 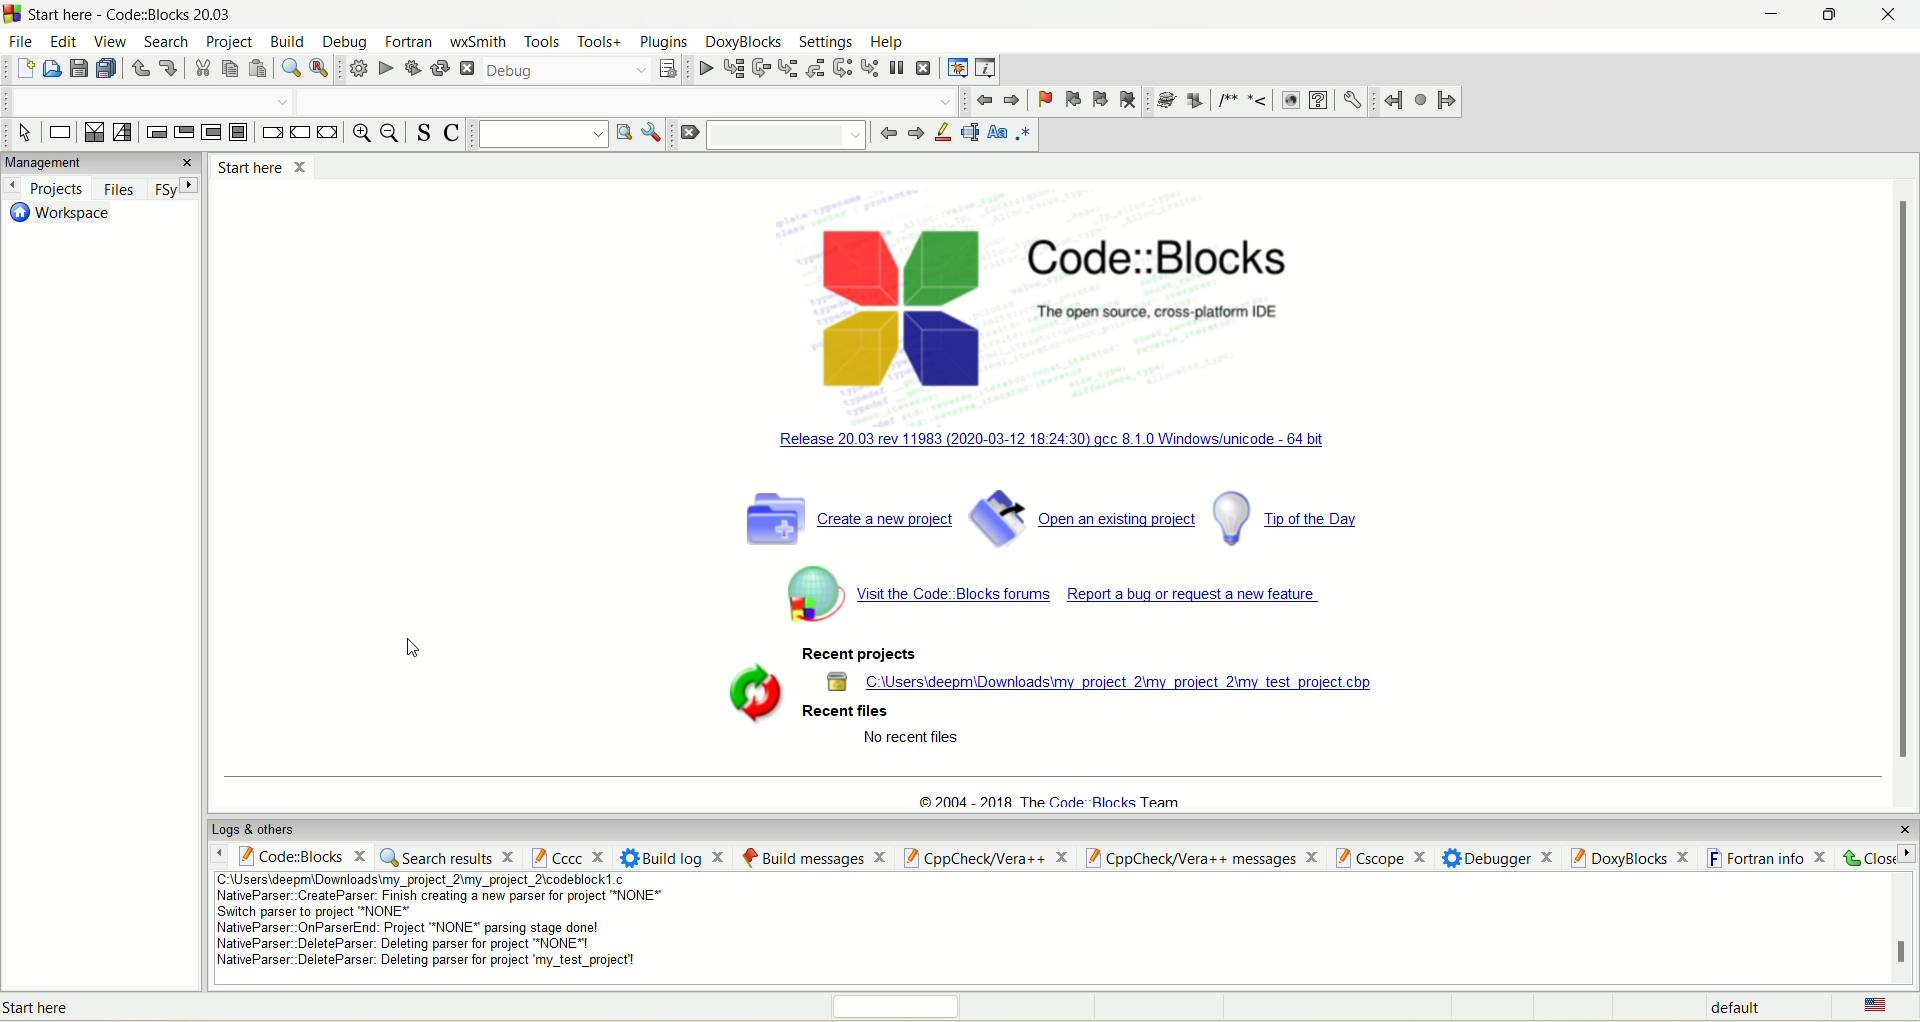 I want to click on open an existing project, so click(x=1094, y=517).